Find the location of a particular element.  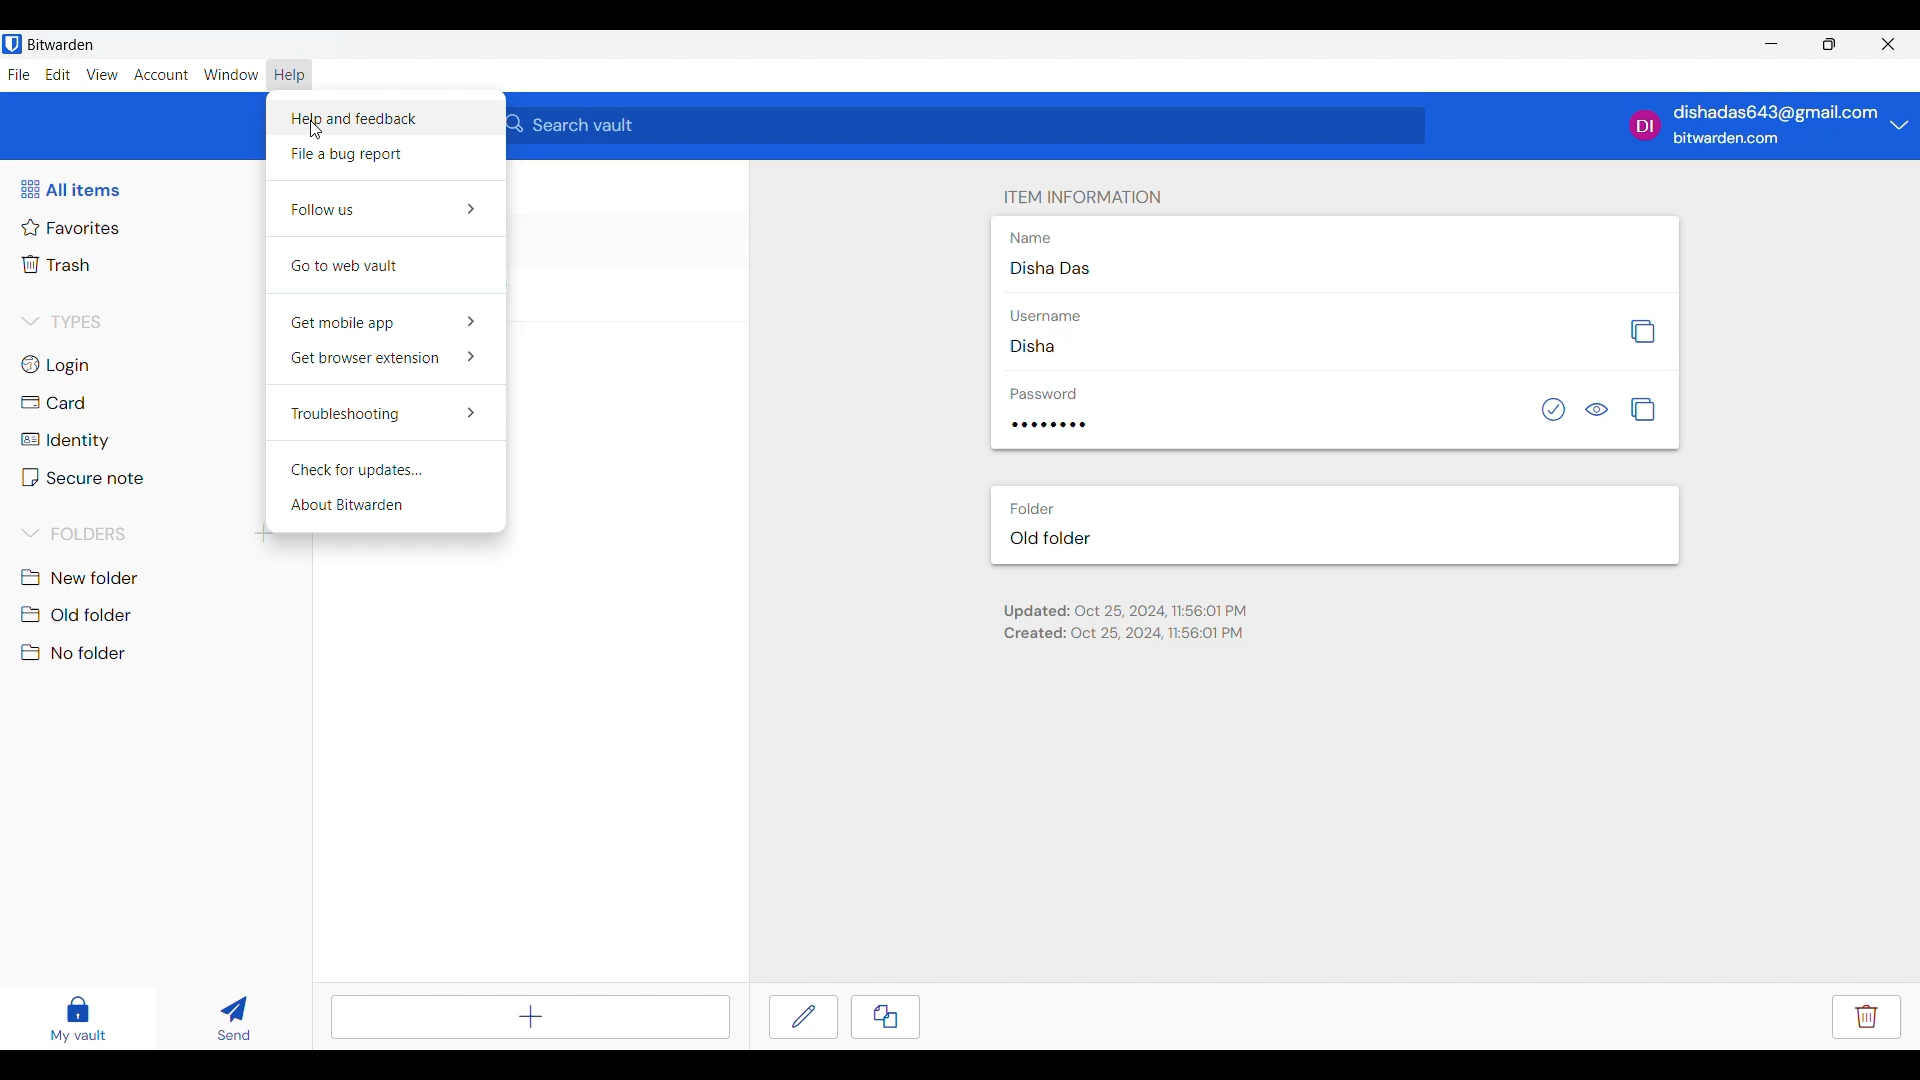

Delete is located at coordinates (1867, 1017).